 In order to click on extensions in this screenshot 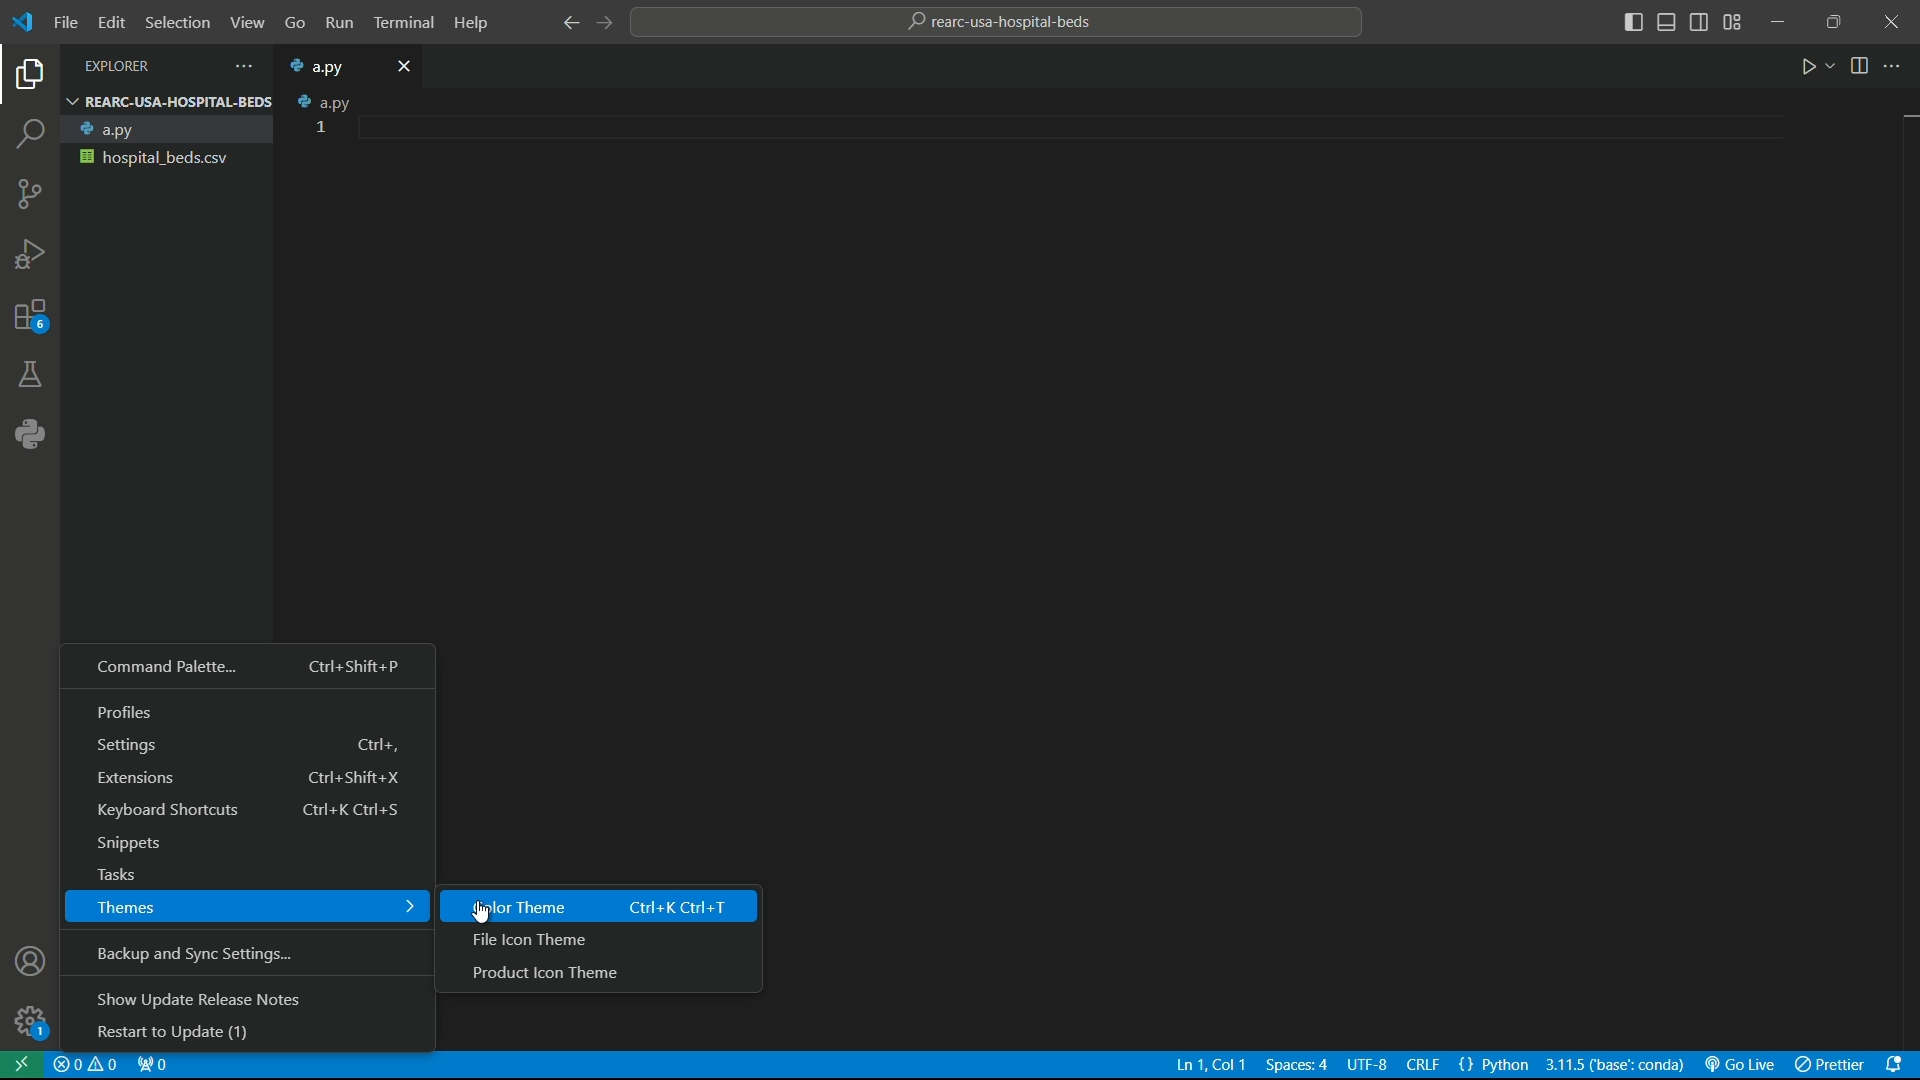, I will do `click(248, 780)`.